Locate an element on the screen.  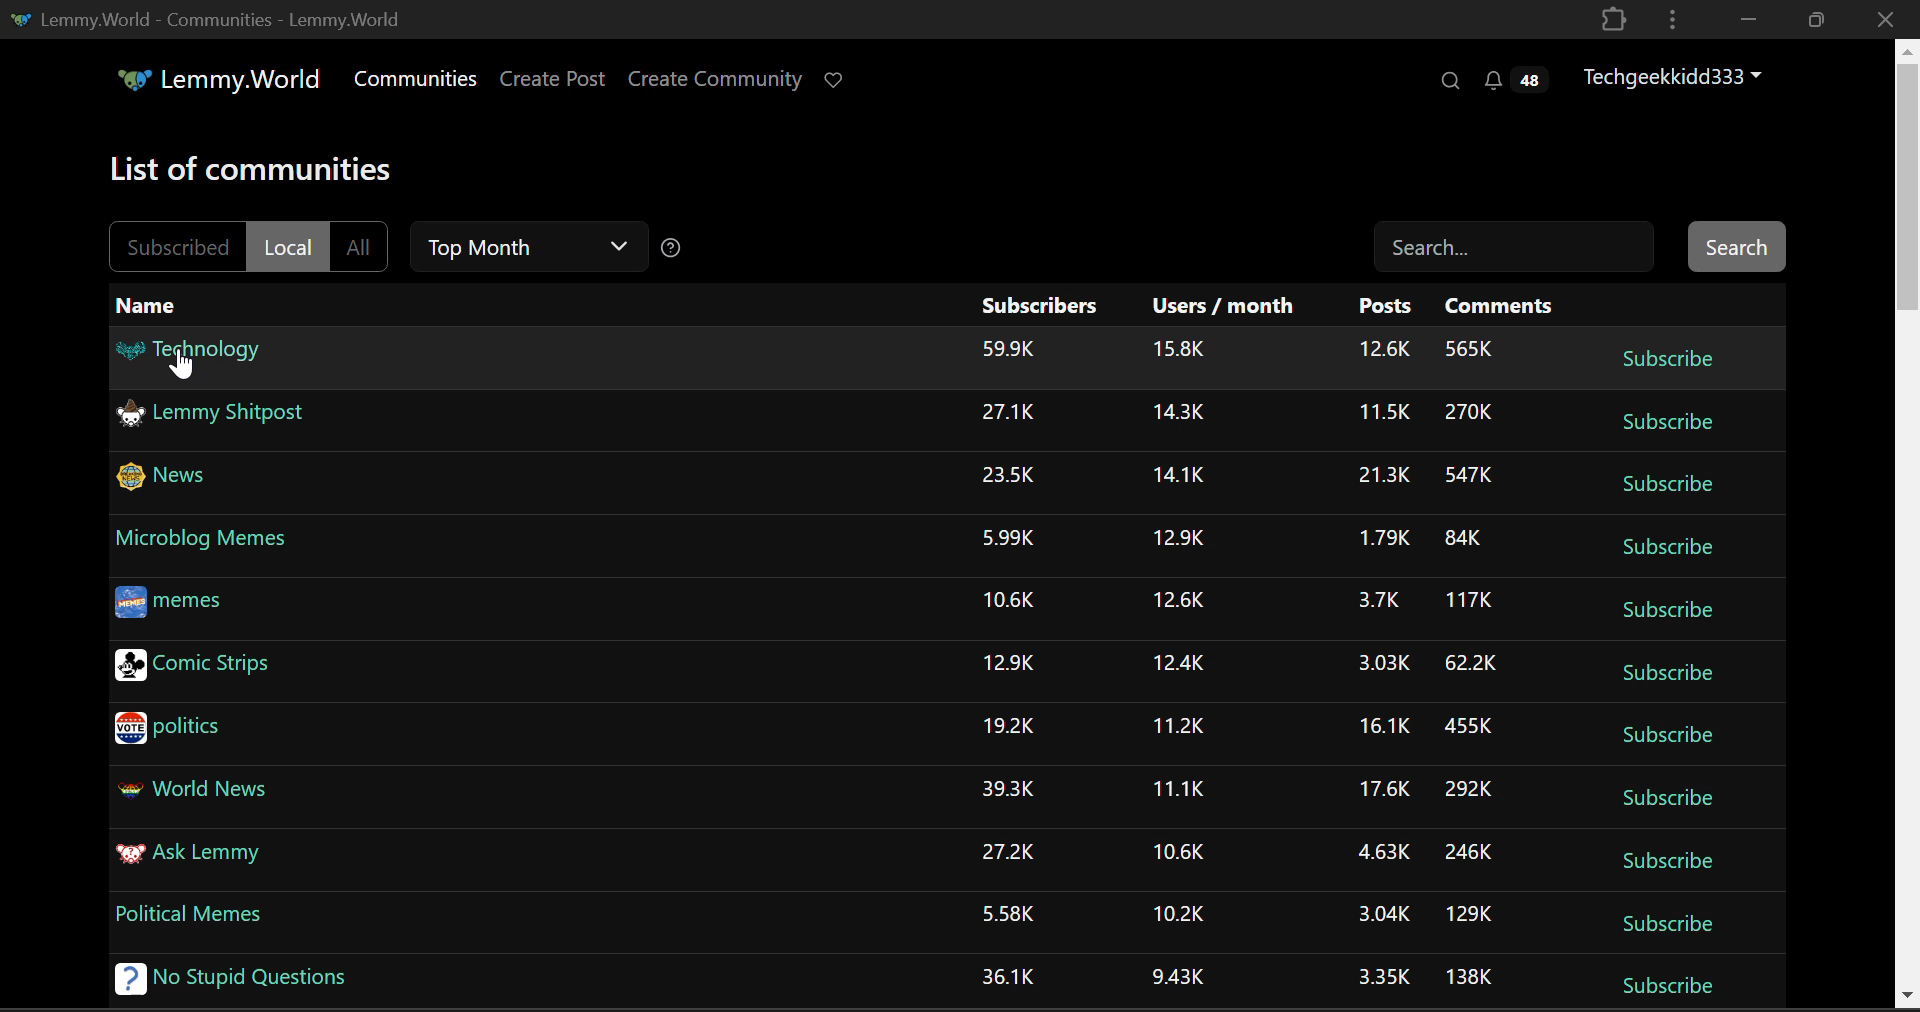
Amount is located at coordinates (1469, 790).